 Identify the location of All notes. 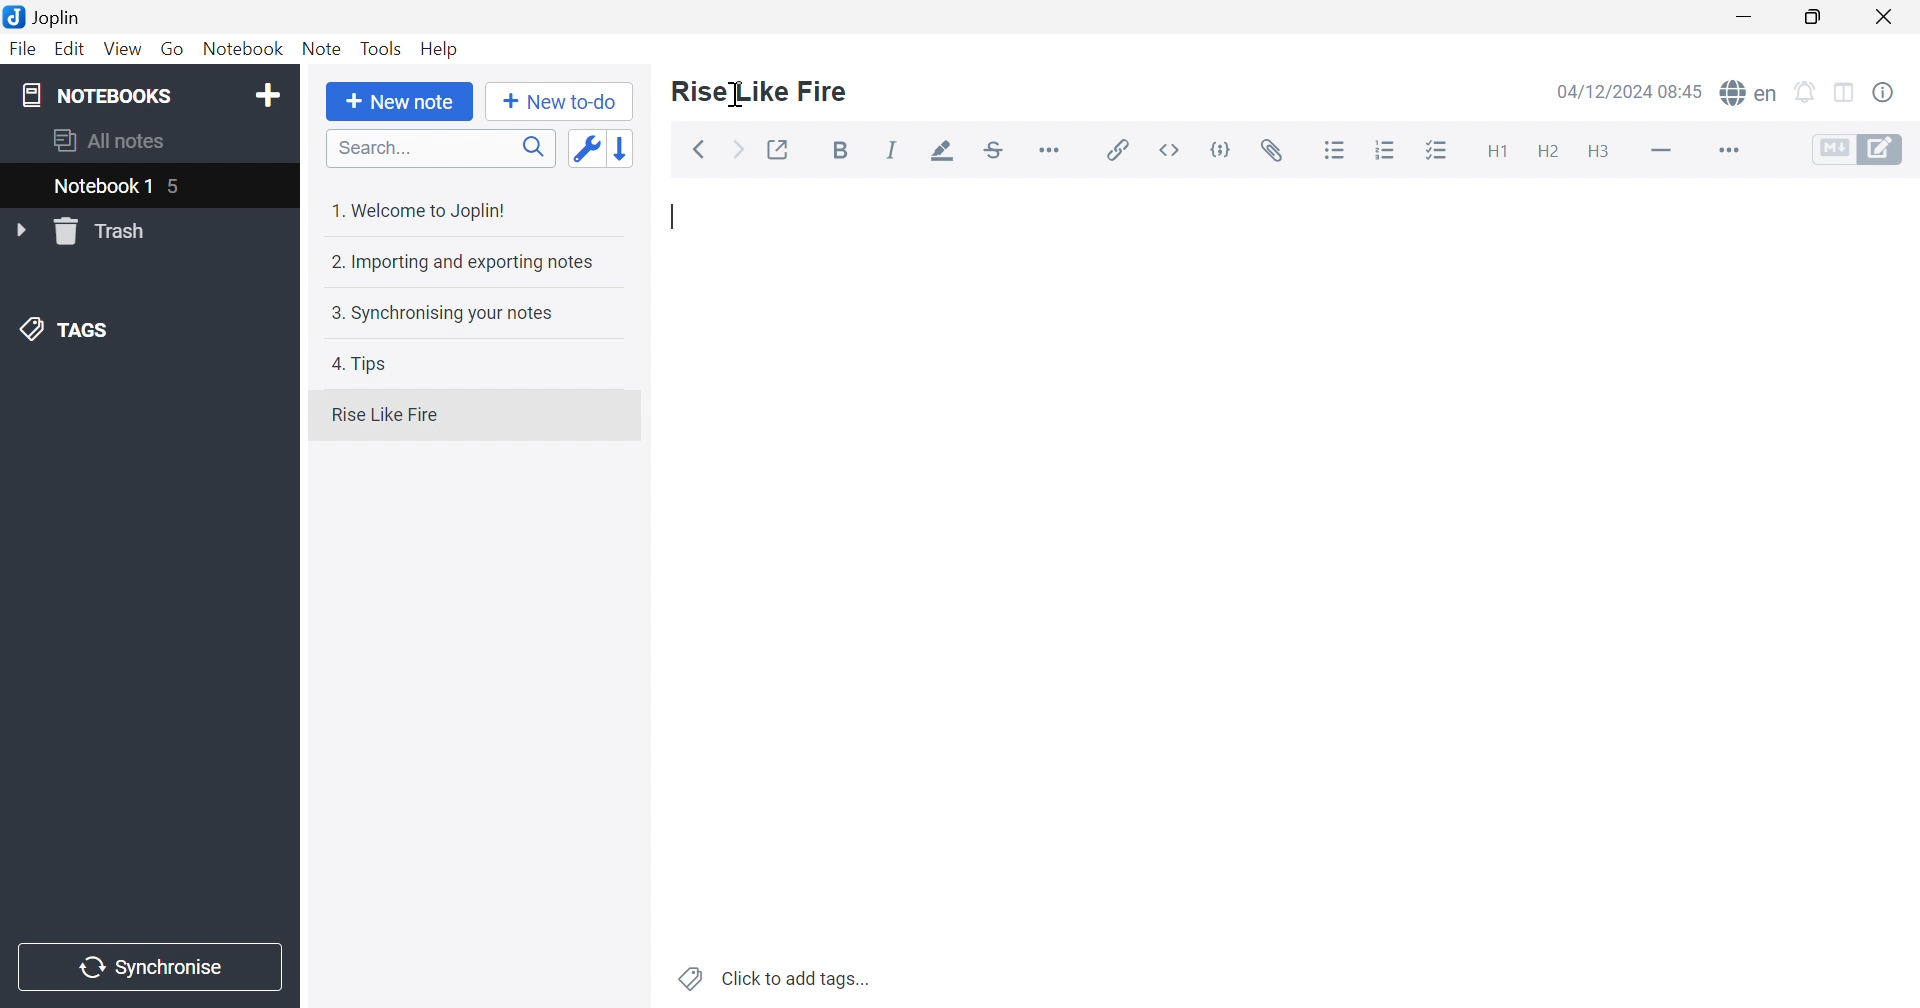
(111, 140).